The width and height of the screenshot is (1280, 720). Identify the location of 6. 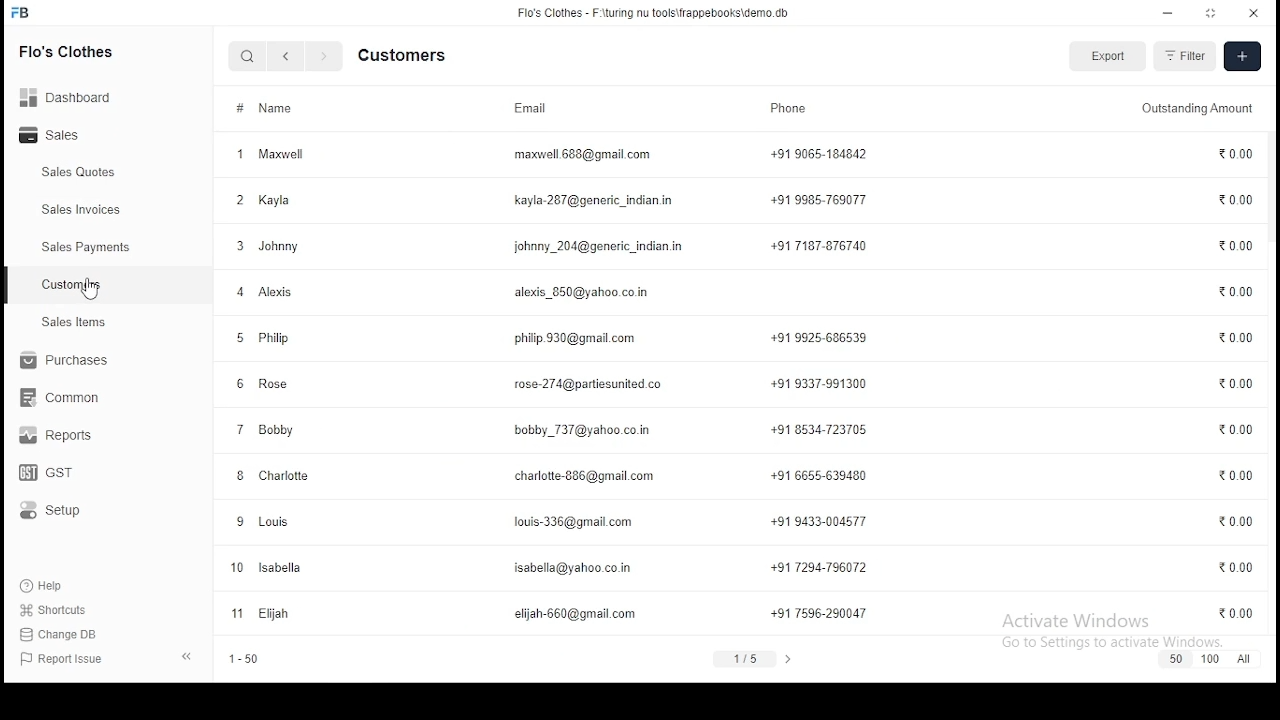
(238, 384).